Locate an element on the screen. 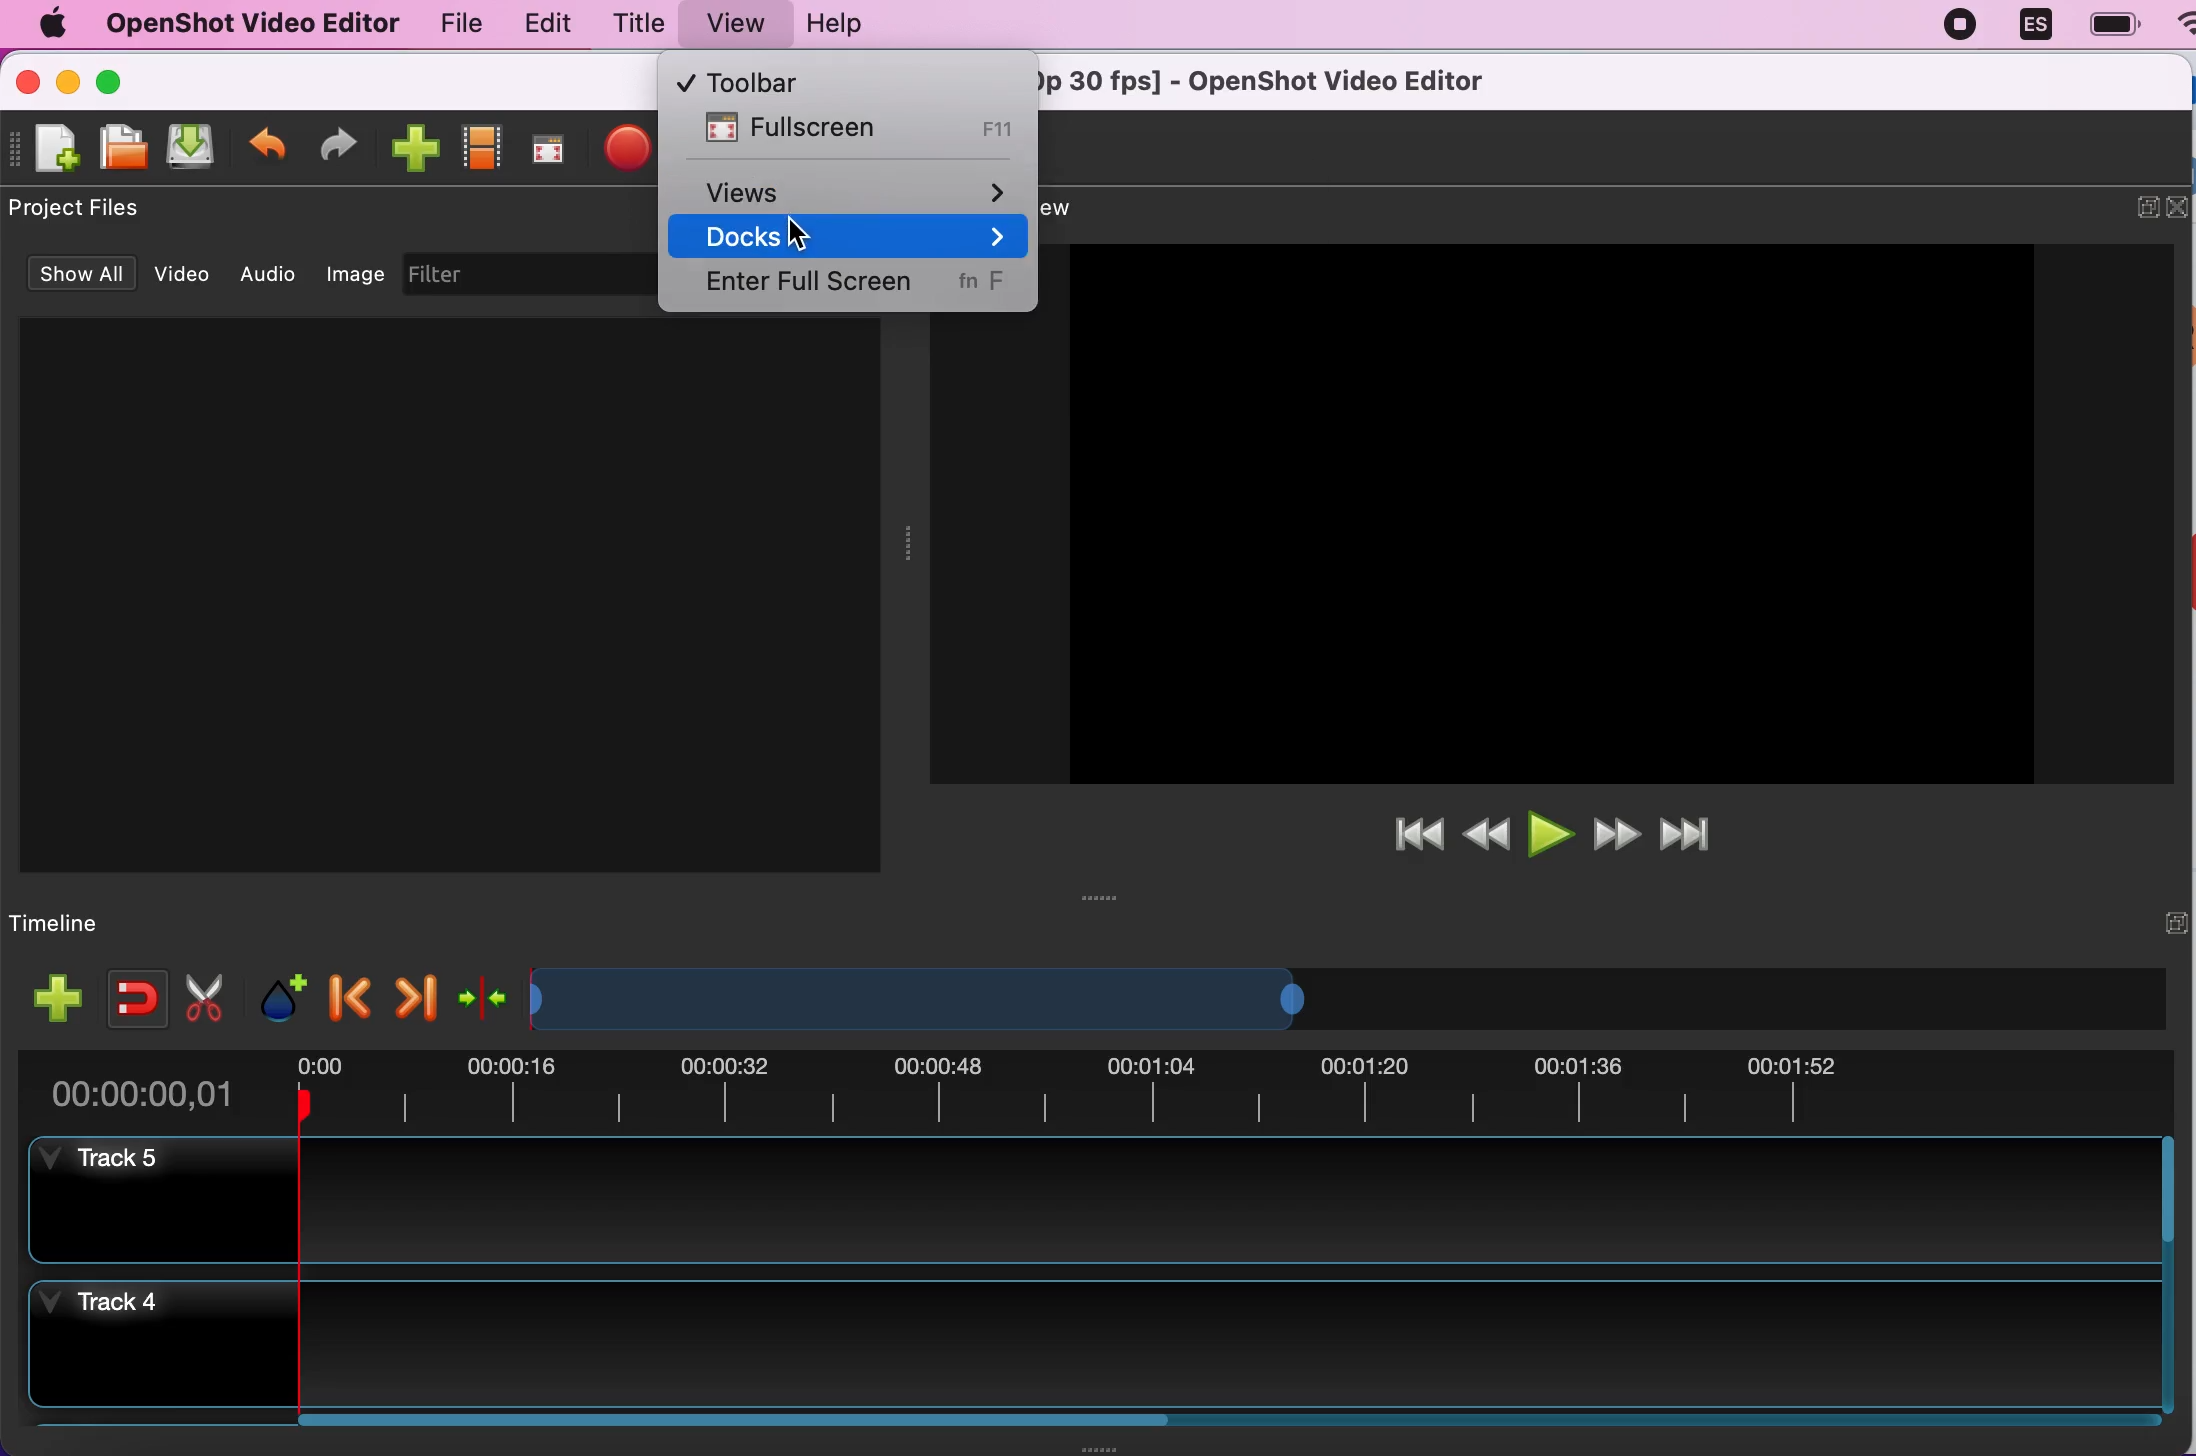 Image resolution: width=2196 pixels, height=1456 pixels. timeline is located at coordinates (65, 924).